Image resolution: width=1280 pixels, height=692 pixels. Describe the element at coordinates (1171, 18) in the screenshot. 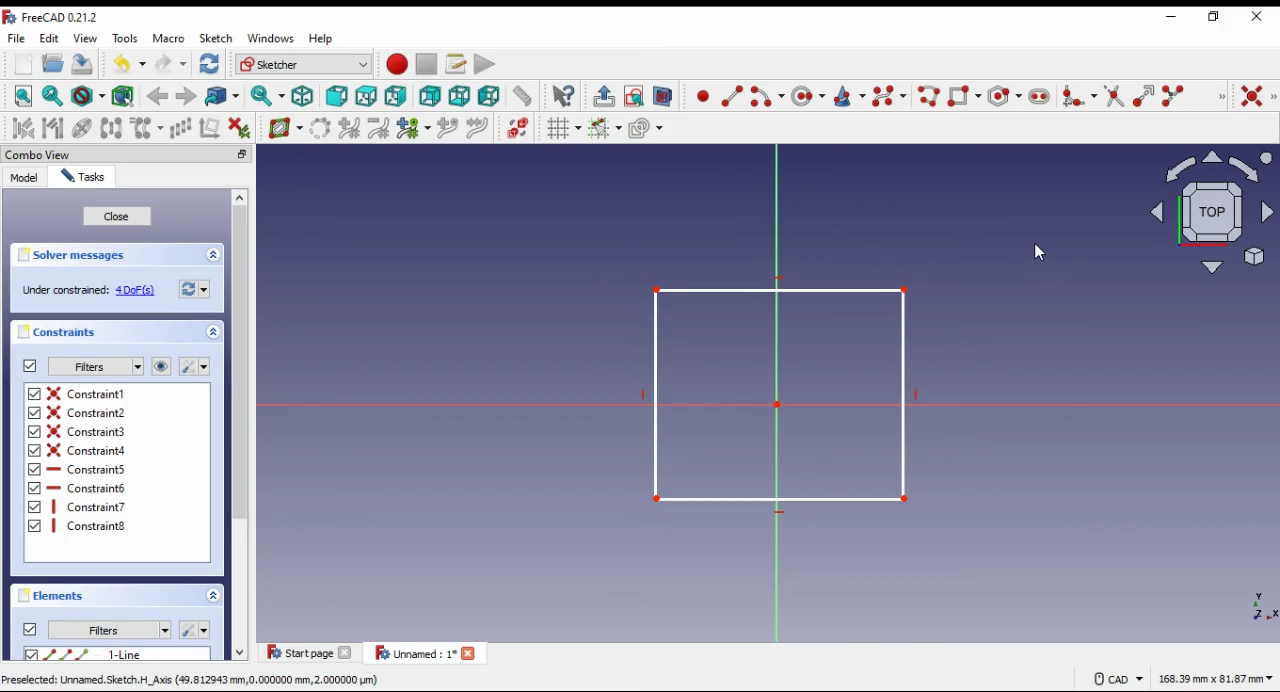

I see `minimize` at that location.